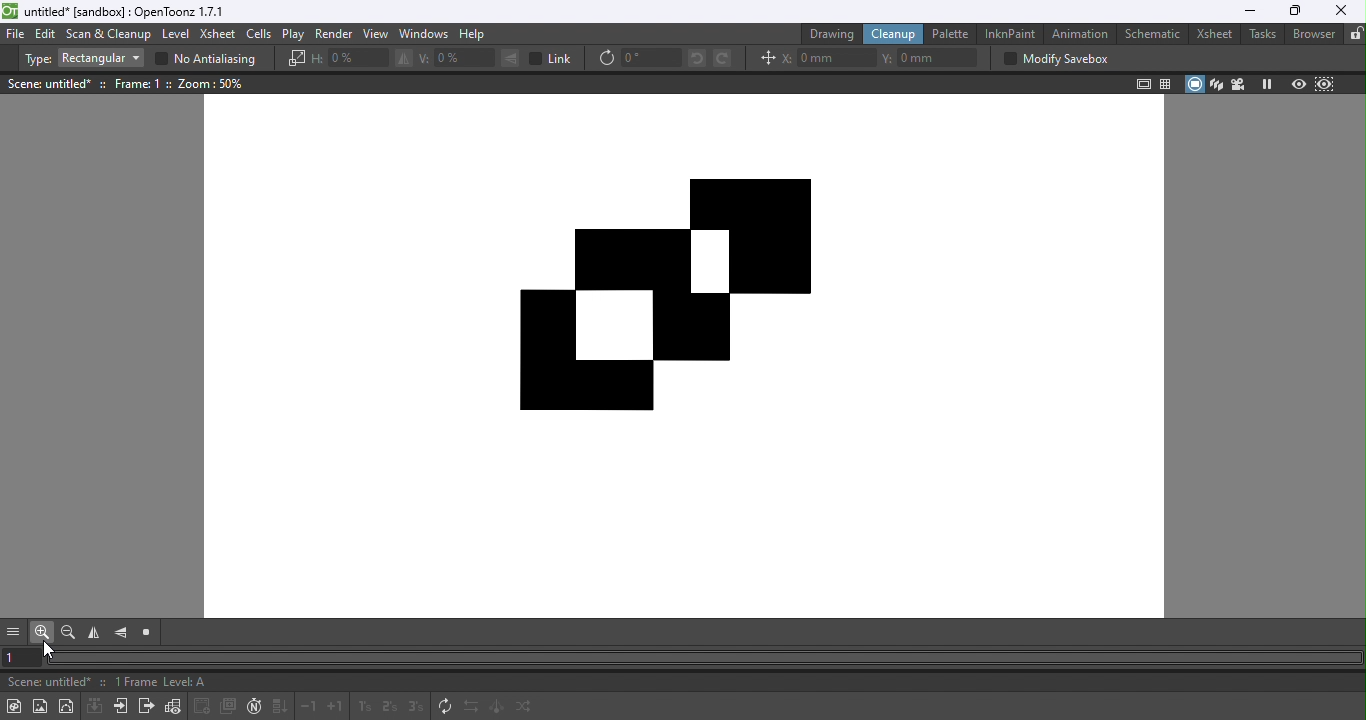 Image resolution: width=1366 pixels, height=720 pixels. Describe the element at coordinates (93, 707) in the screenshot. I see `Collapse` at that location.